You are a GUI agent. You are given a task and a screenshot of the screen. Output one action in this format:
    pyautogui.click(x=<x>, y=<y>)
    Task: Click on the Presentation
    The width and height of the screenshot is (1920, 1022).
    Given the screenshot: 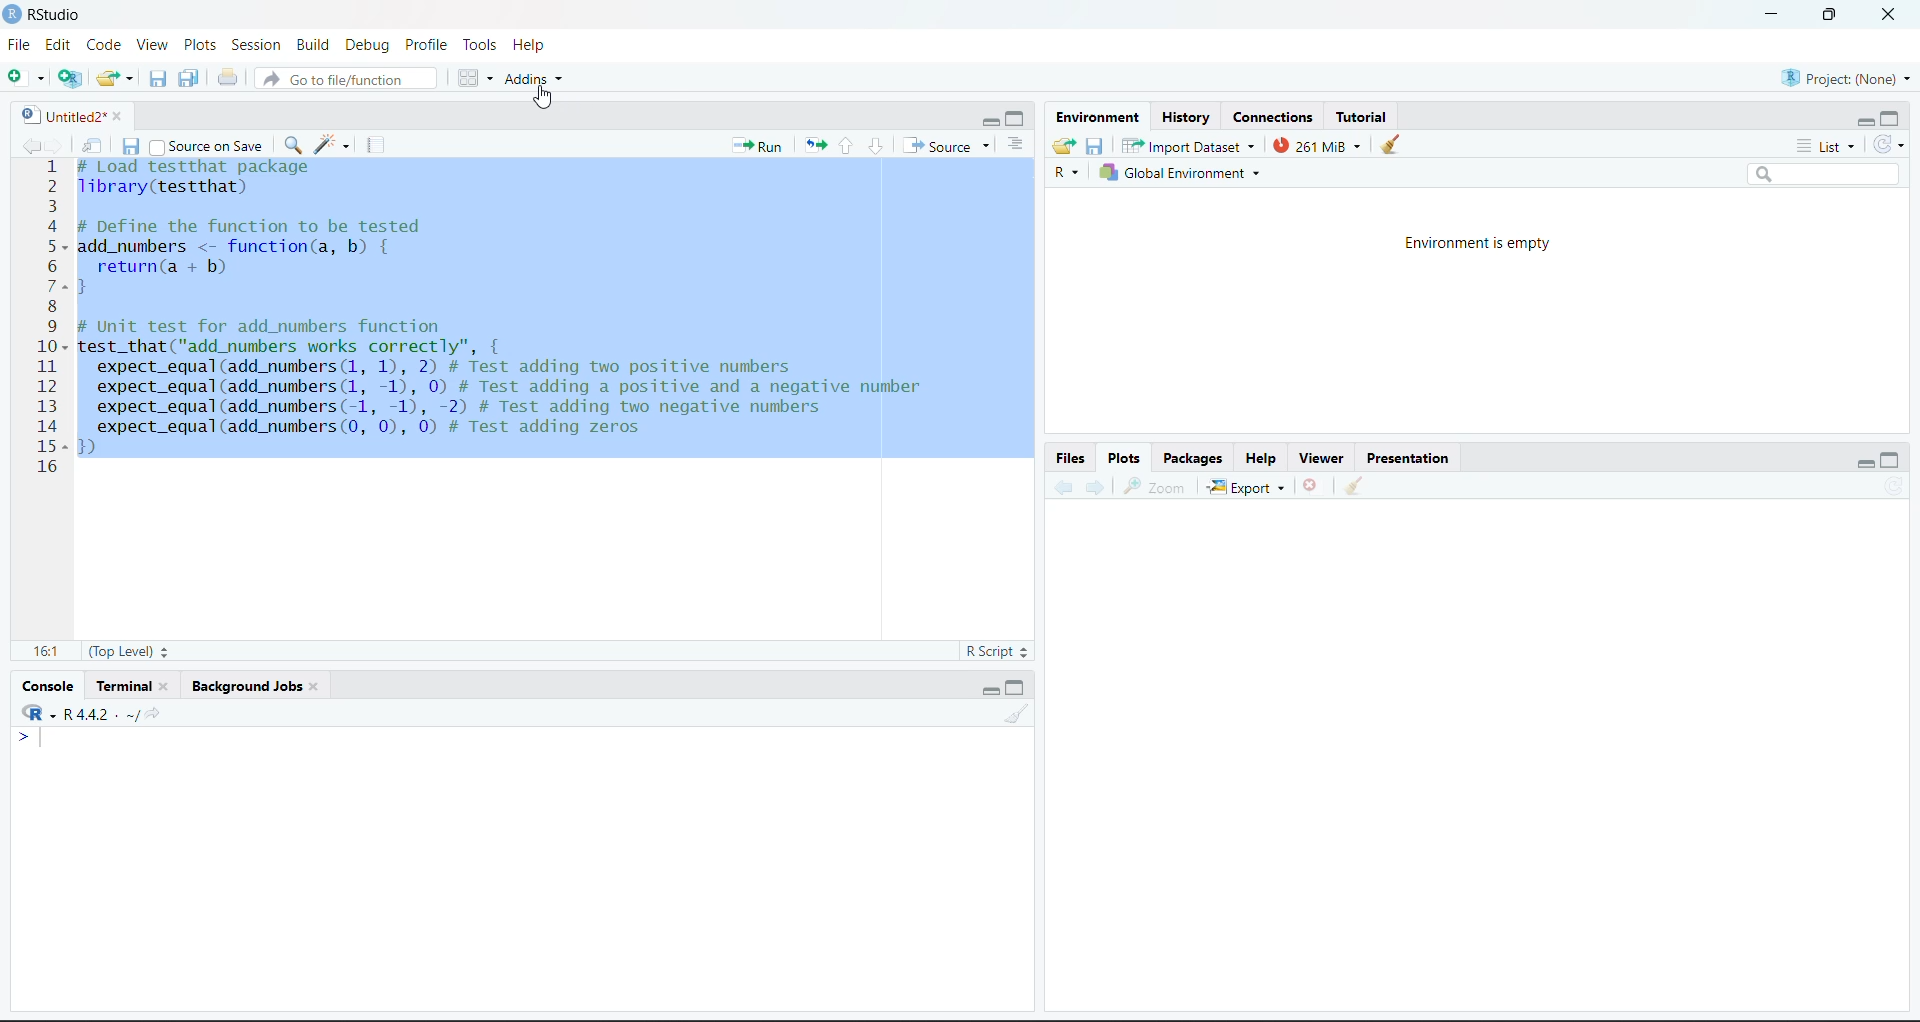 What is the action you would take?
    pyautogui.click(x=1409, y=457)
    